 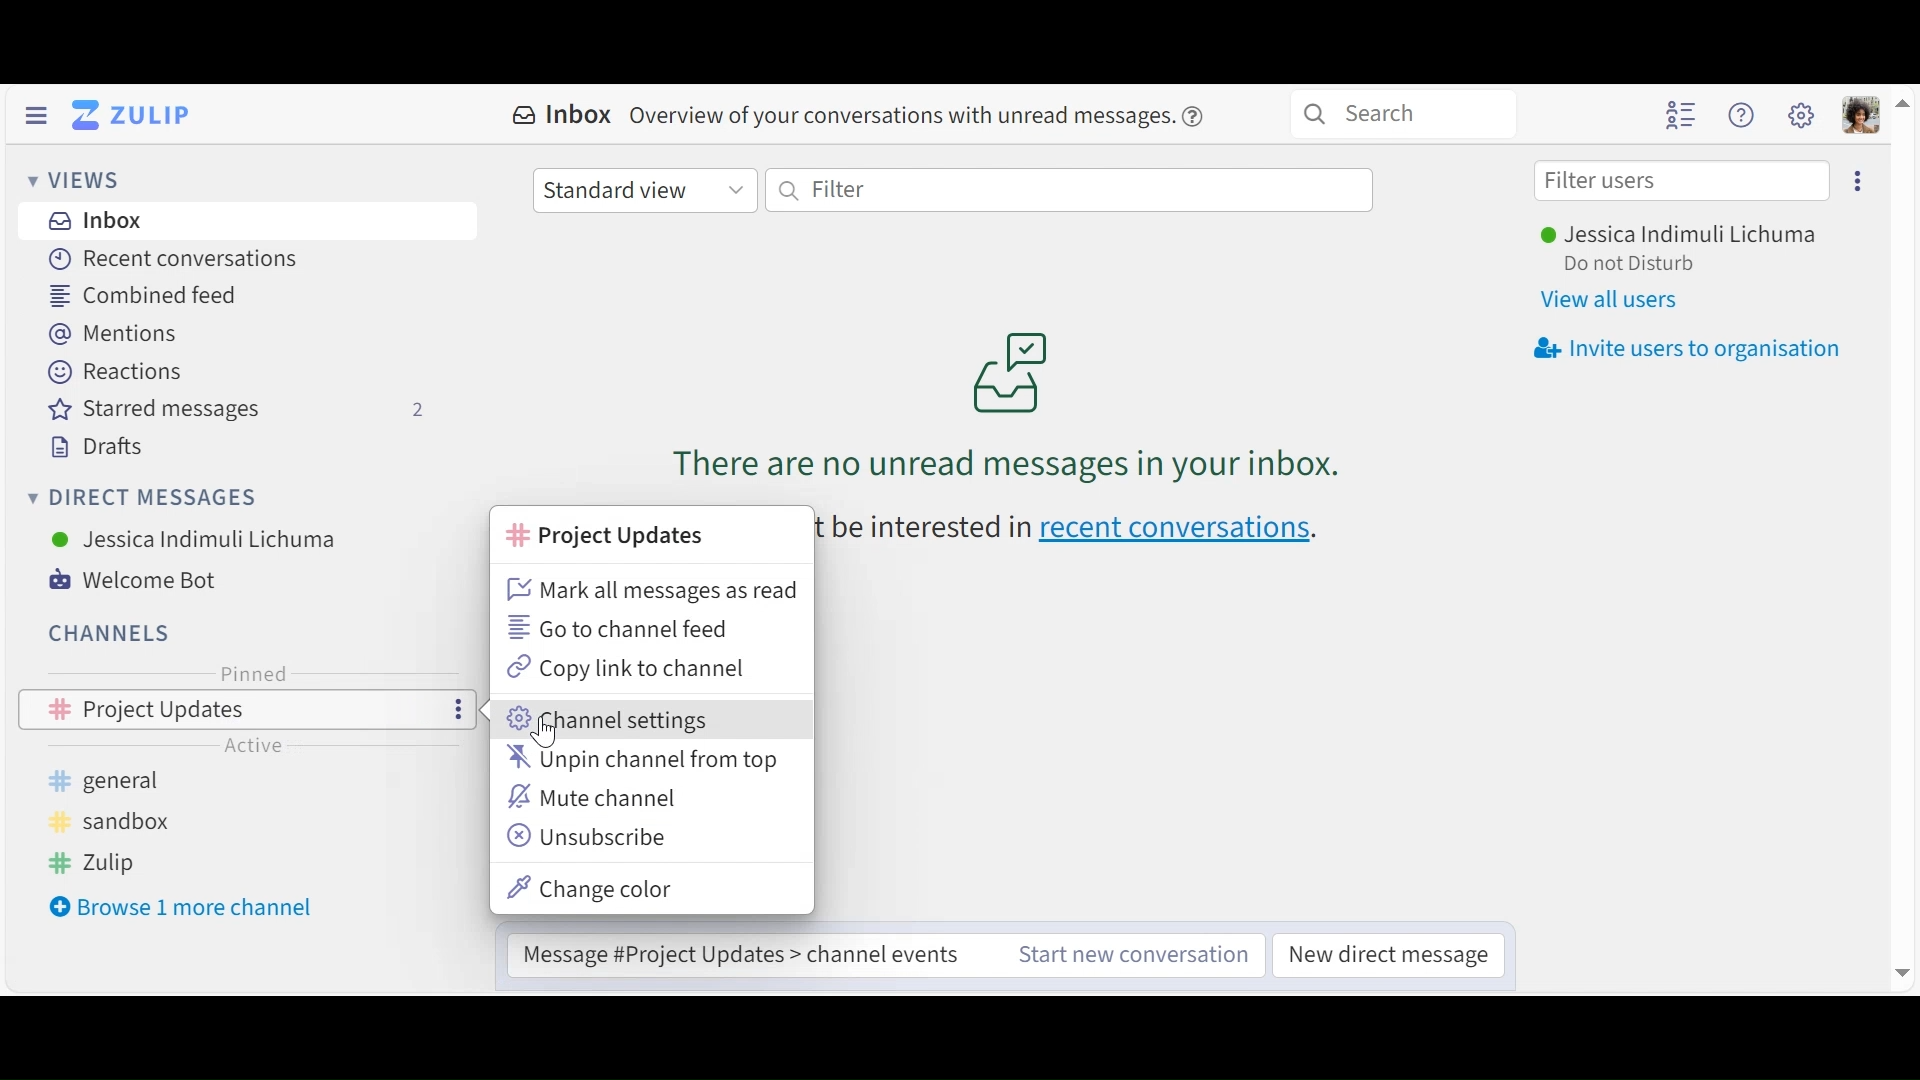 What do you see at coordinates (175, 259) in the screenshot?
I see `Recent Conversations` at bounding box center [175, 259].